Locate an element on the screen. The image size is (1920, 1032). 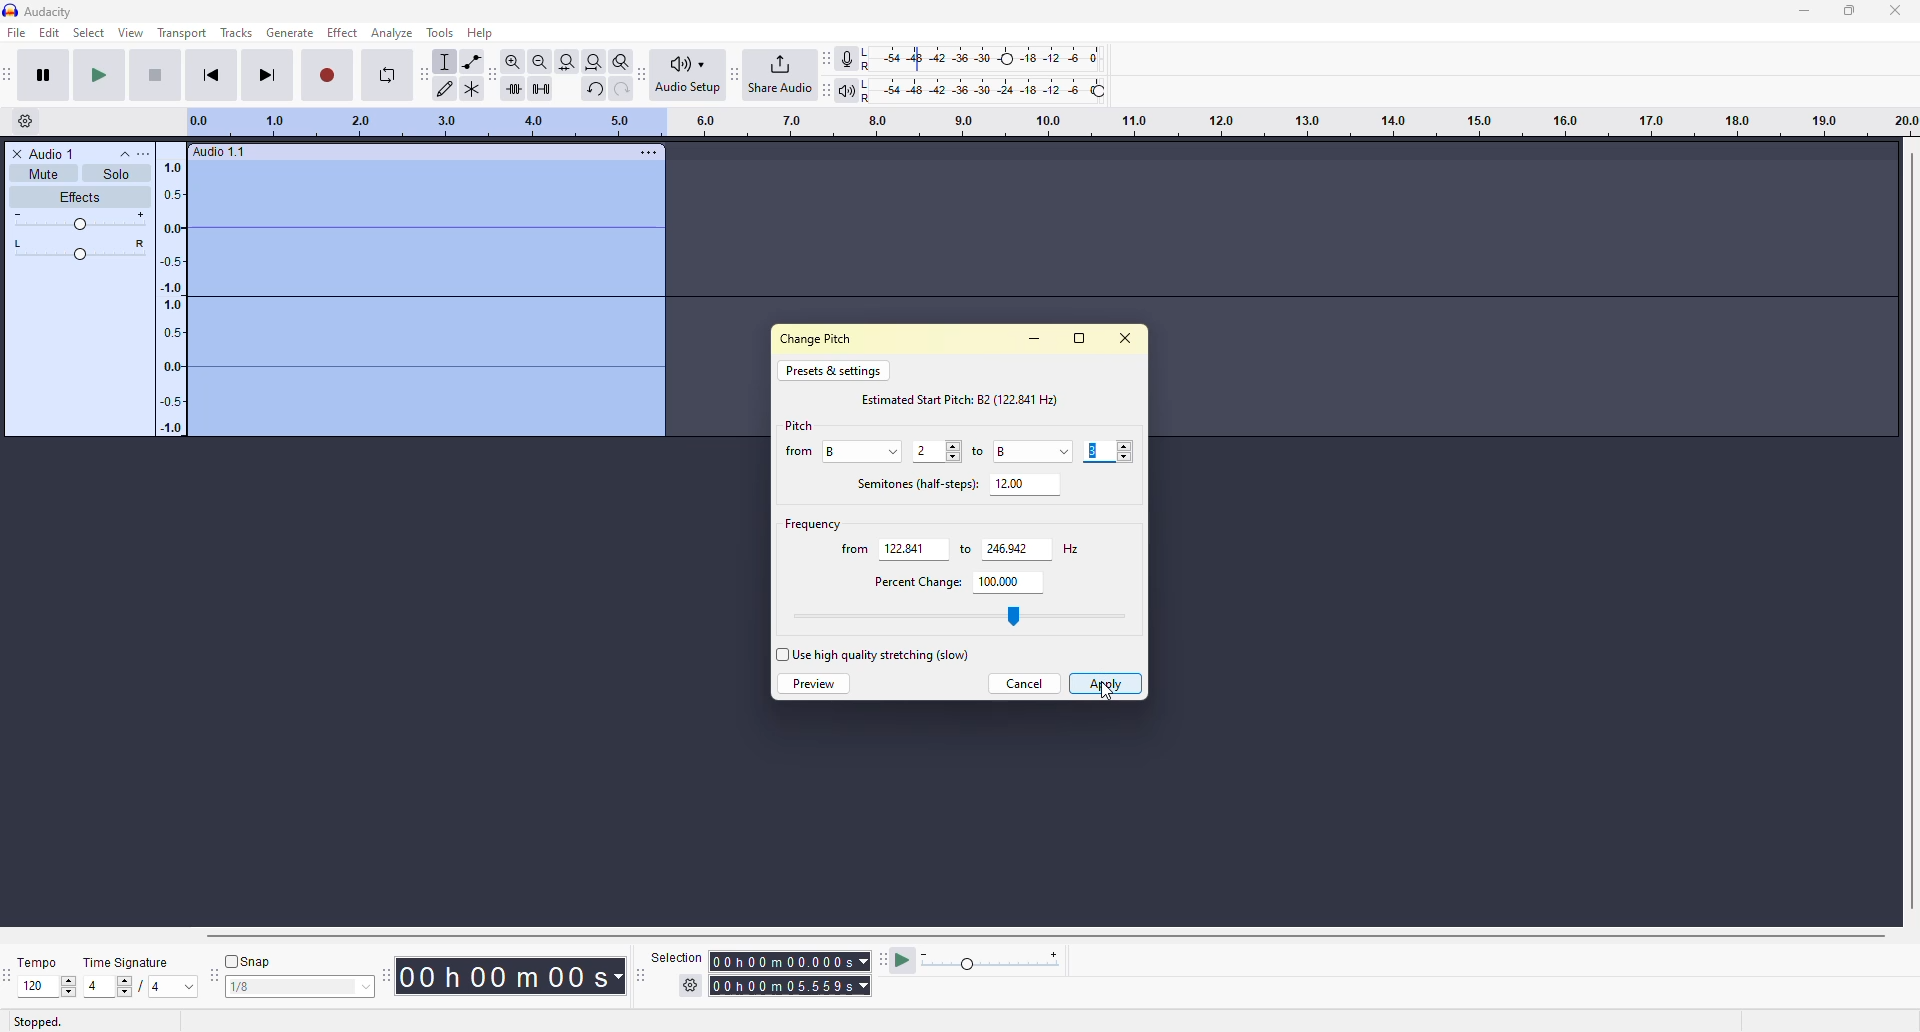
effects is located at coordinates (78, 198).